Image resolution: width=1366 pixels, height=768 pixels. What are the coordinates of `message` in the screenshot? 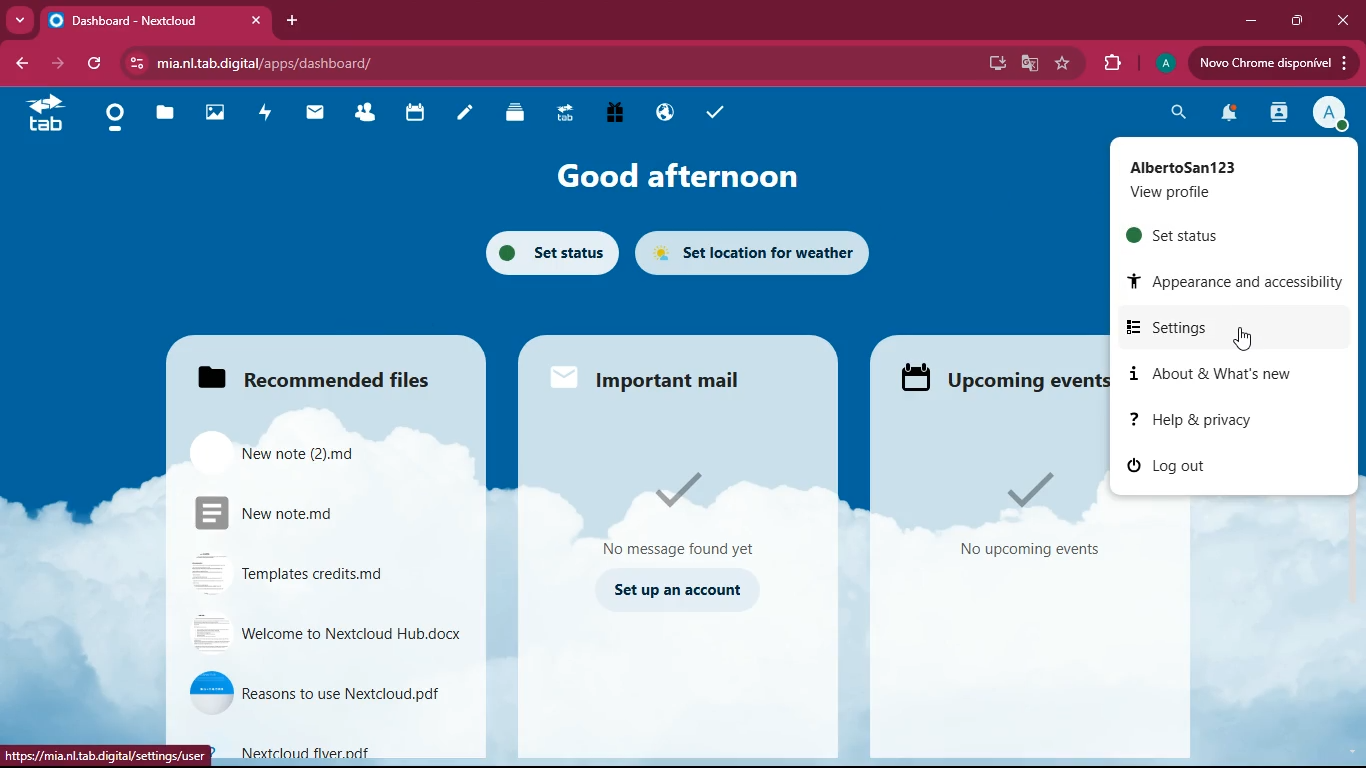 It's located at (687, 512).